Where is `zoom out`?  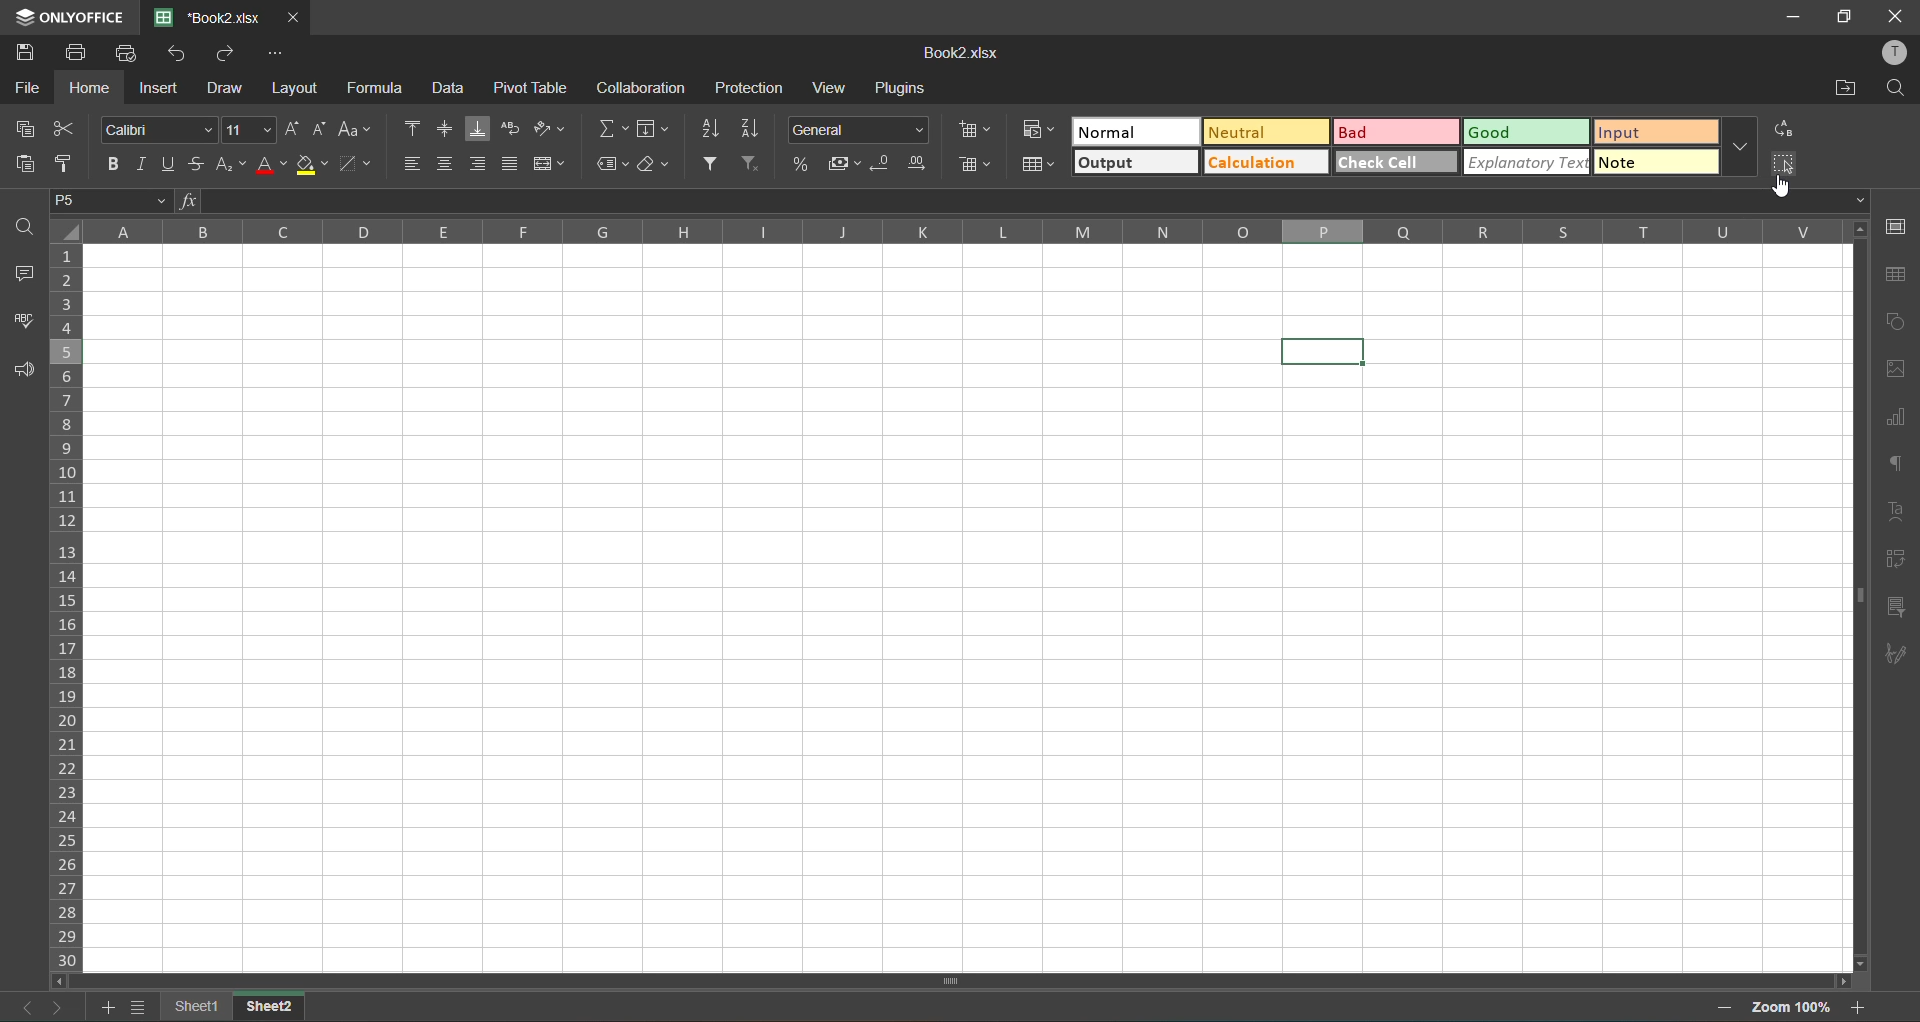 zoom out is located at coordinates (1716, 1007).